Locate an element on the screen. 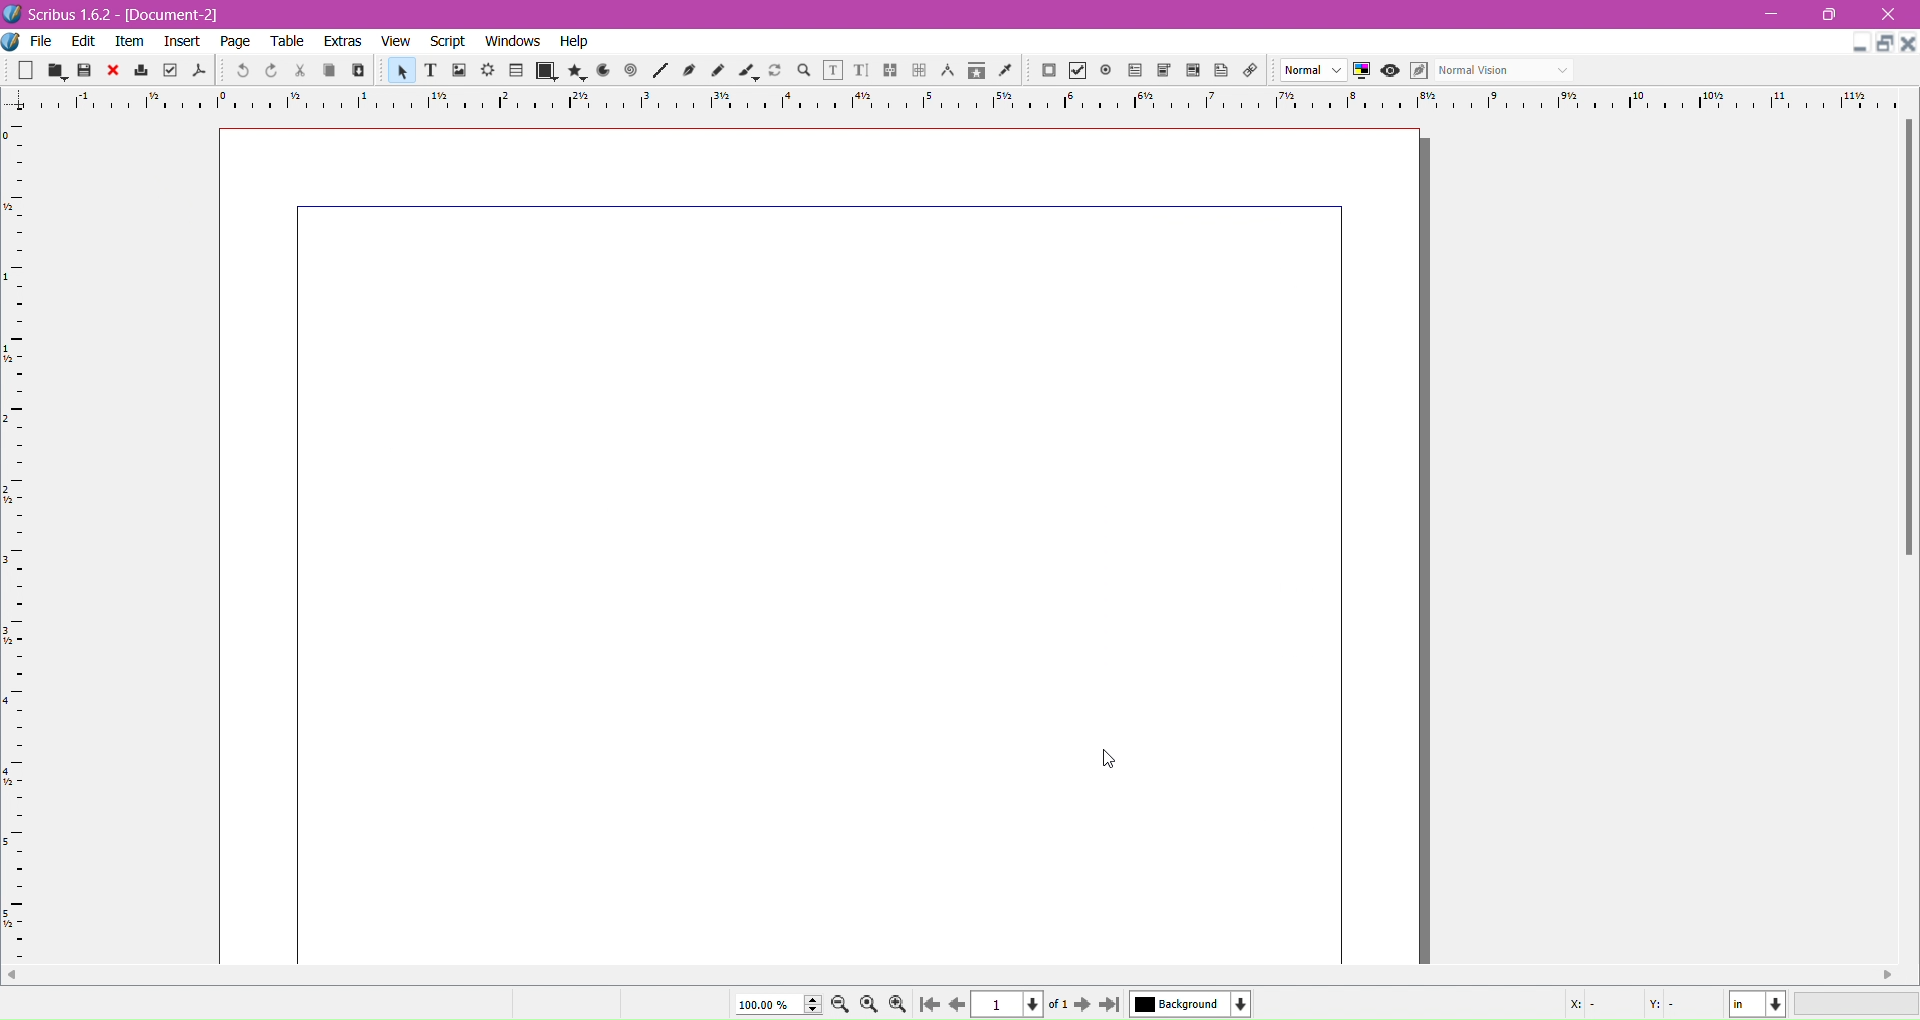 Image resolution: width=1920 pixels, height=1020 pixels. icon is located at coordinates (744, 72).